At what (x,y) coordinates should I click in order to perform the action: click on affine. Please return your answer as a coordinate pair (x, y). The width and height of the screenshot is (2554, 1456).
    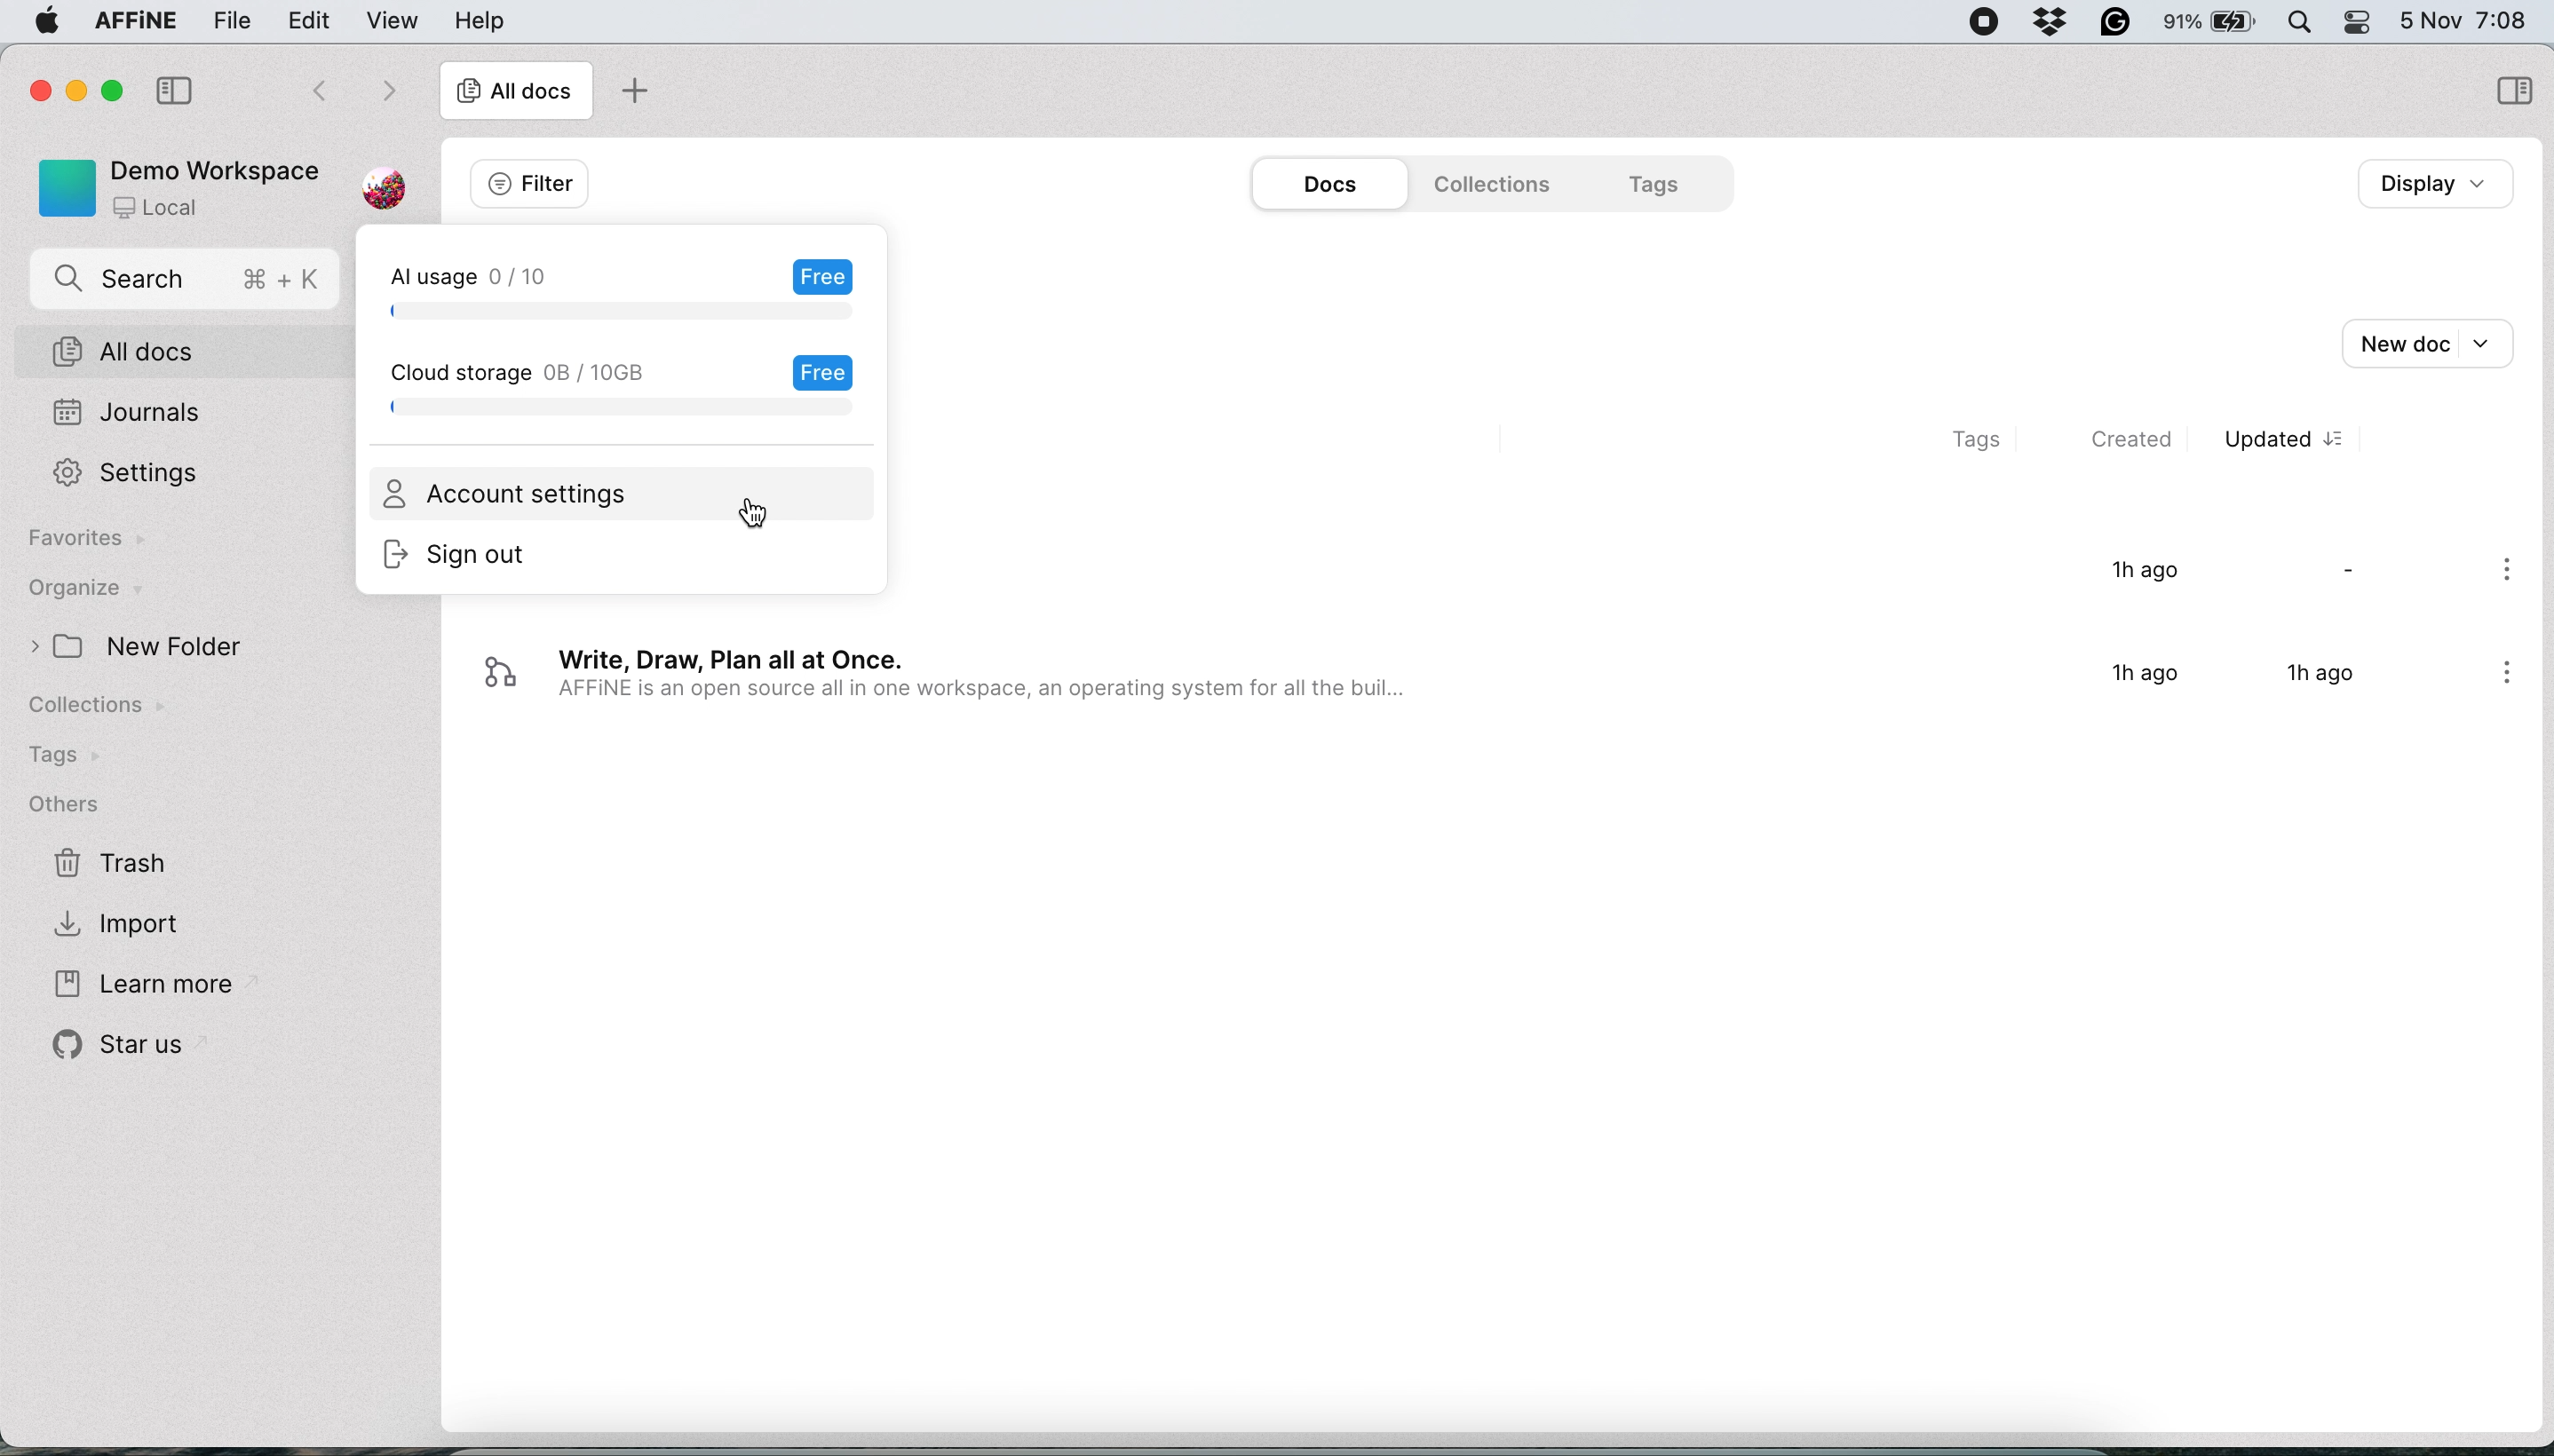
    Looking at the image, I should click on (133, 22).